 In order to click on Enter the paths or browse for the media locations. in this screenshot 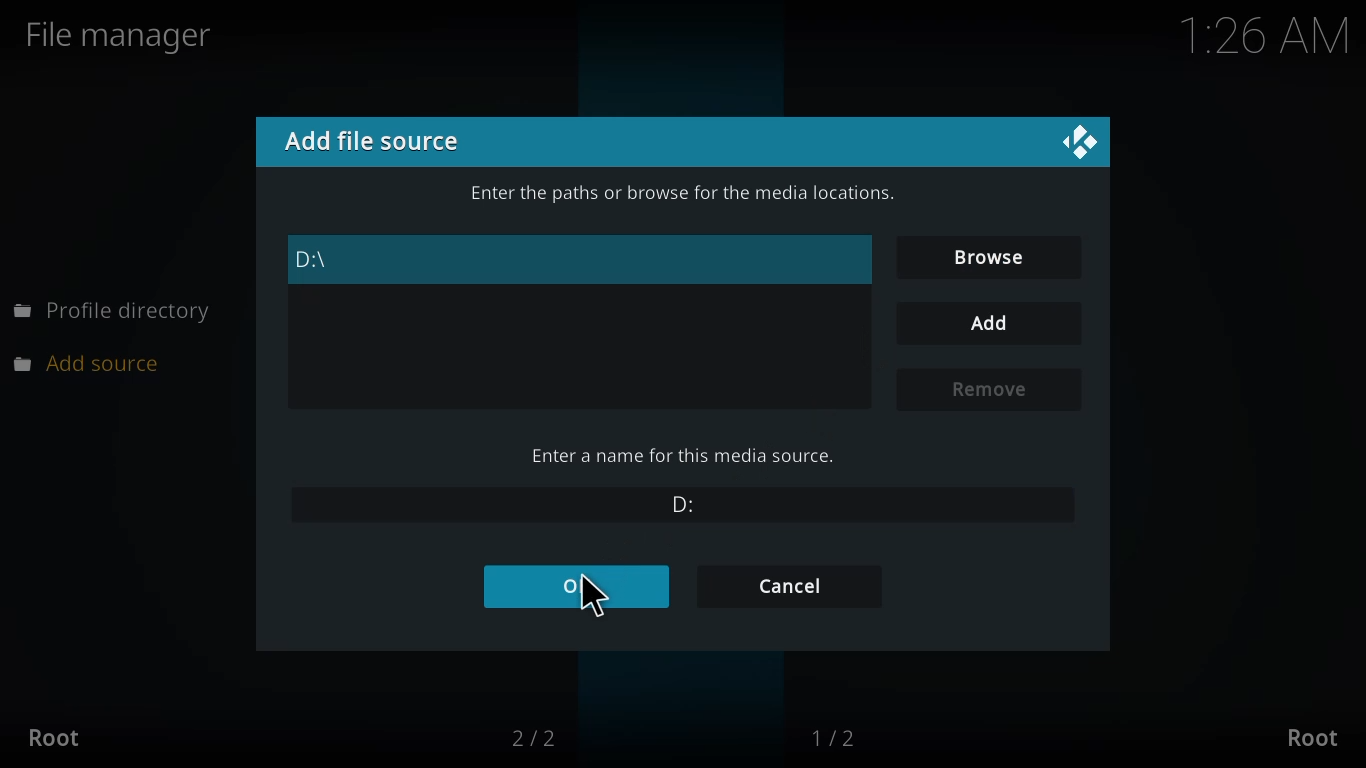, I will do `click(681, 194)`.